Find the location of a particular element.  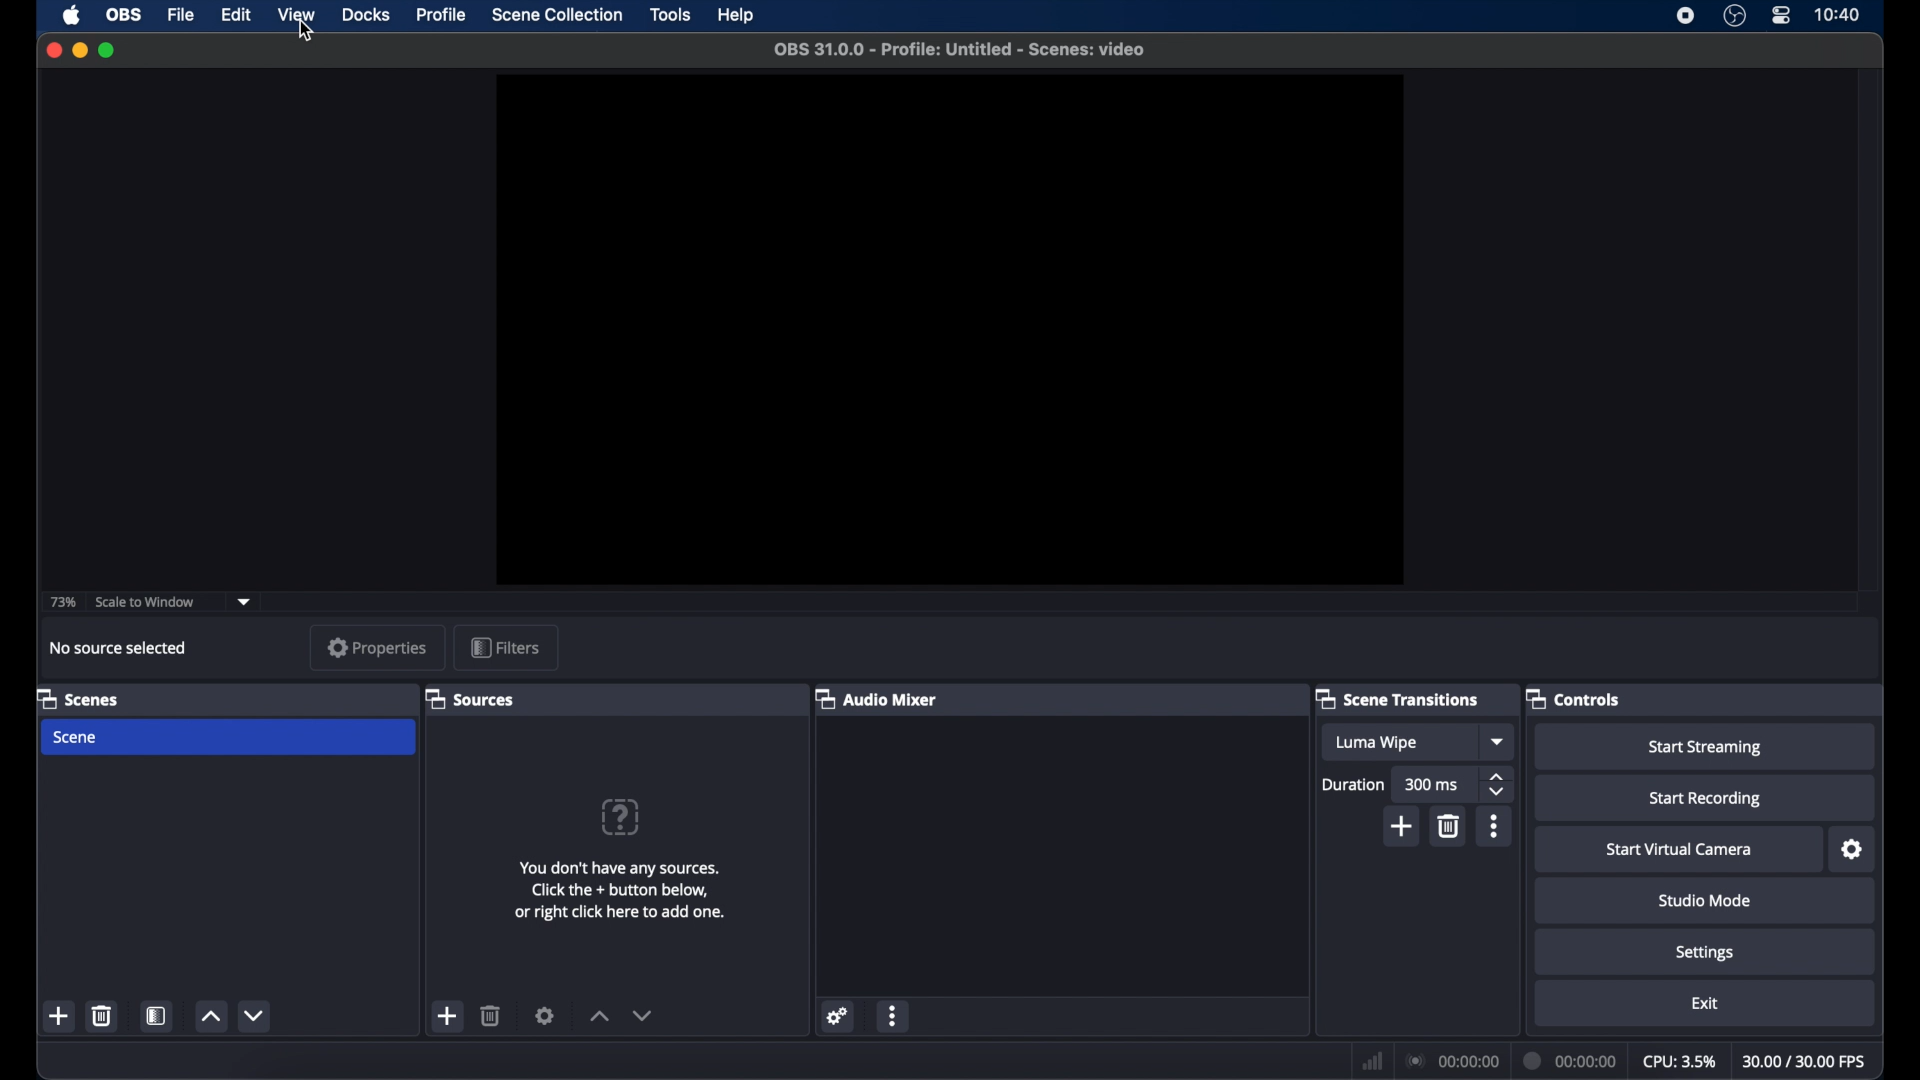

settings is located at coordinates (839, 1016).